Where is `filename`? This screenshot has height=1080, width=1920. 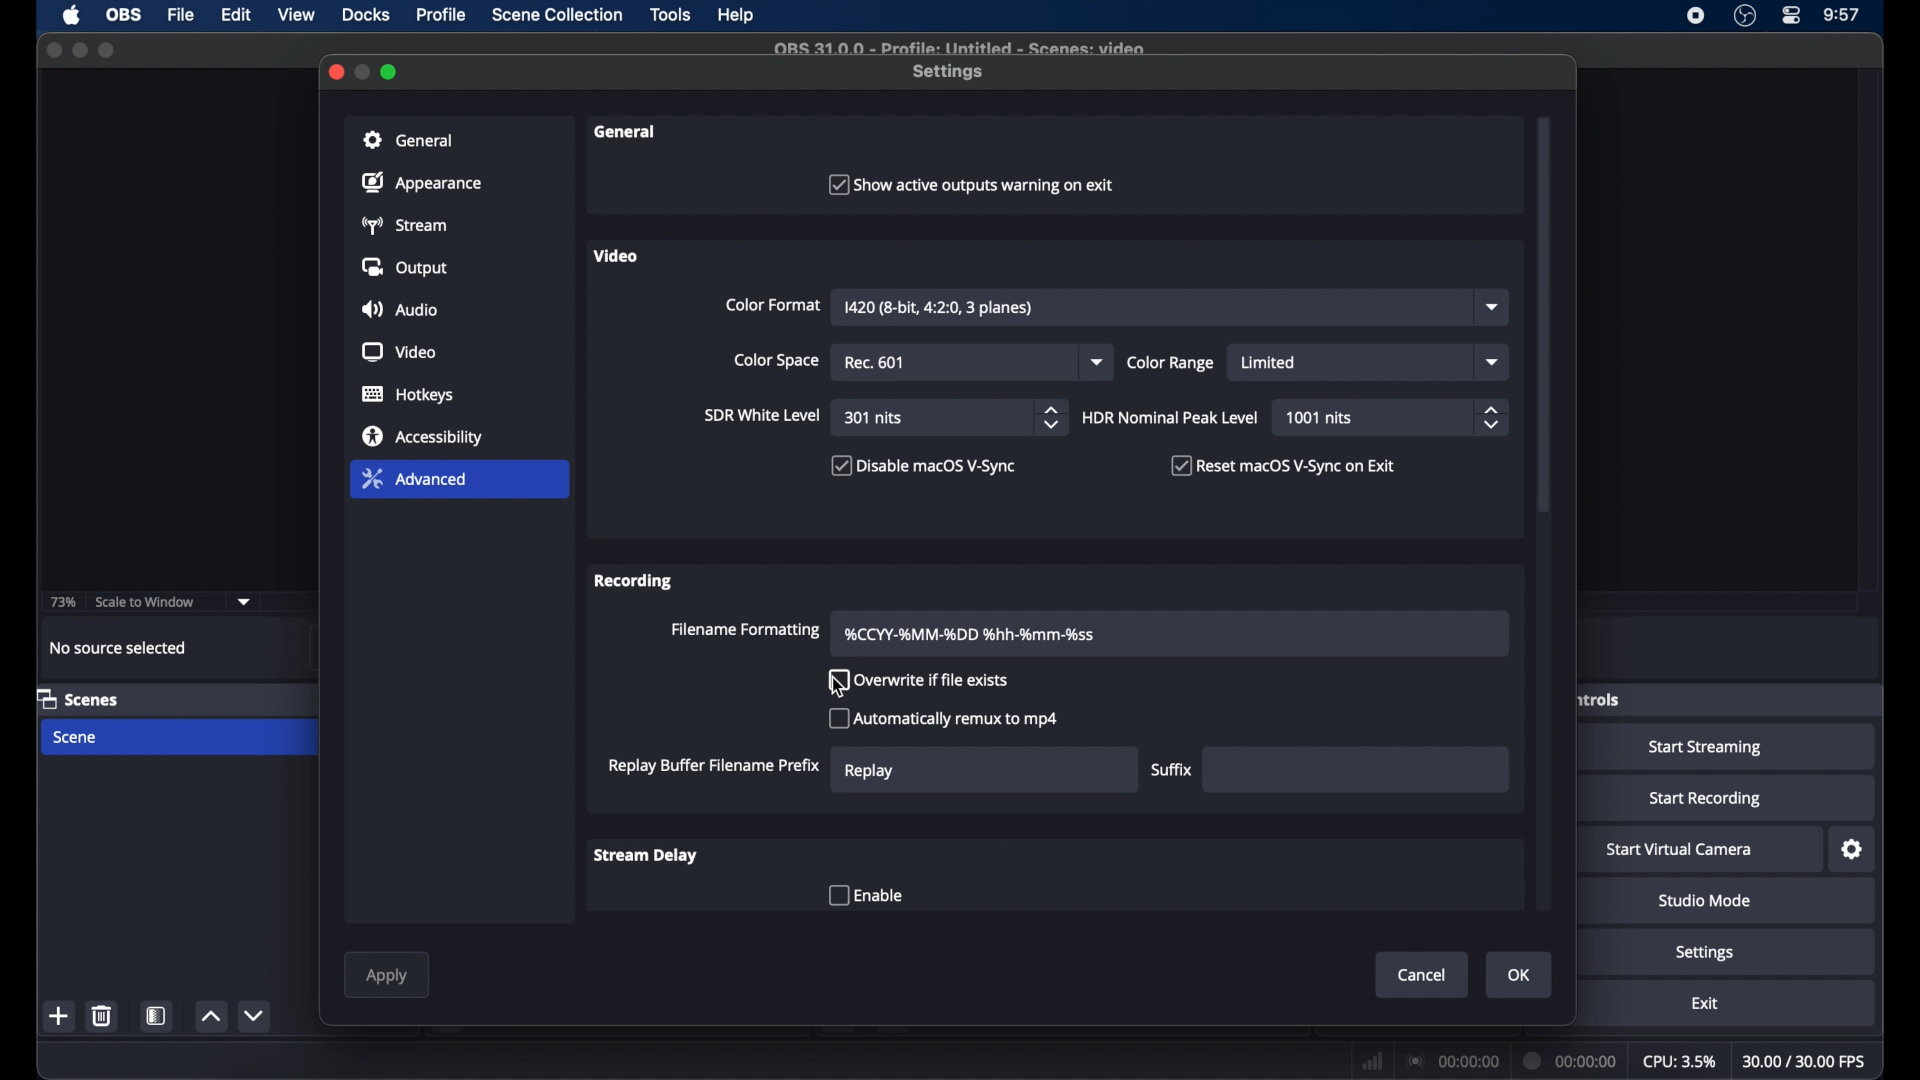
filename is located at coordinates (972, 635).